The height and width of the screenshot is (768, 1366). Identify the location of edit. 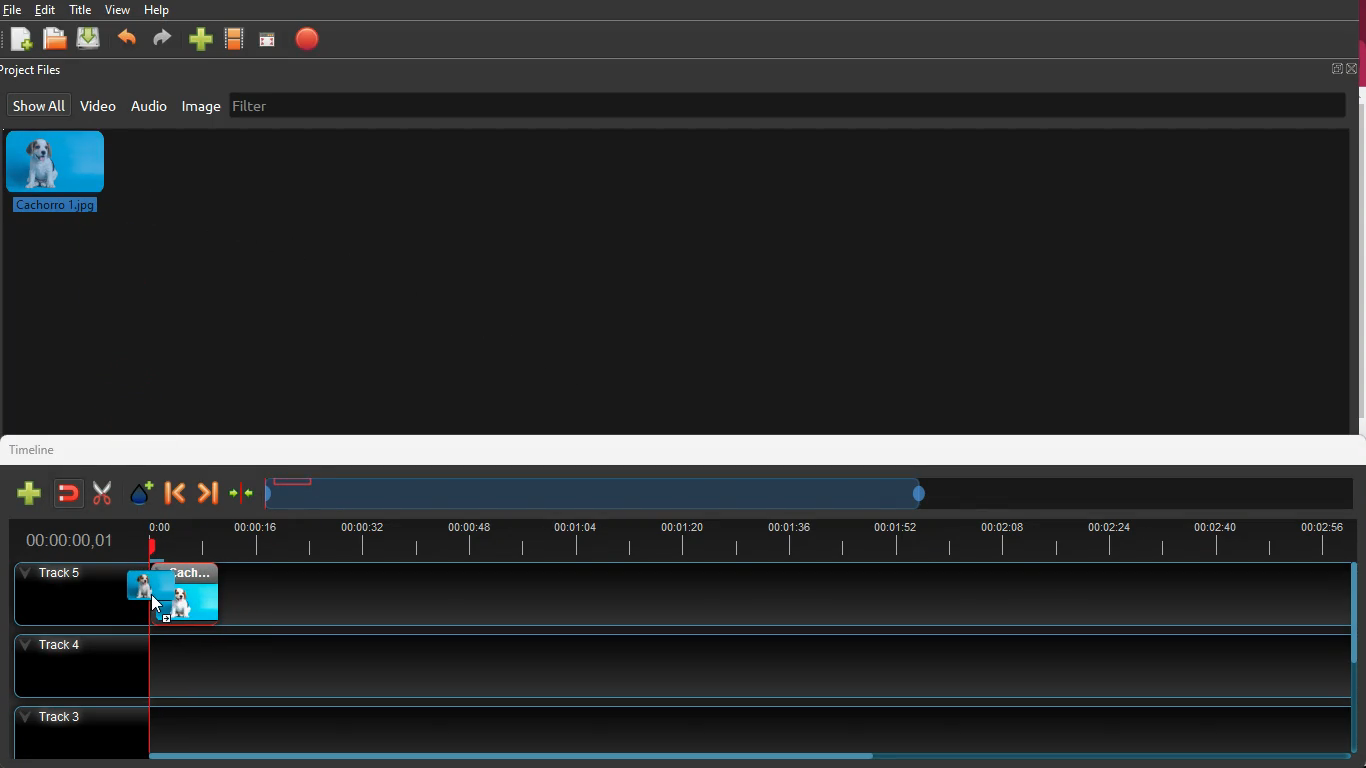
(49, 10).